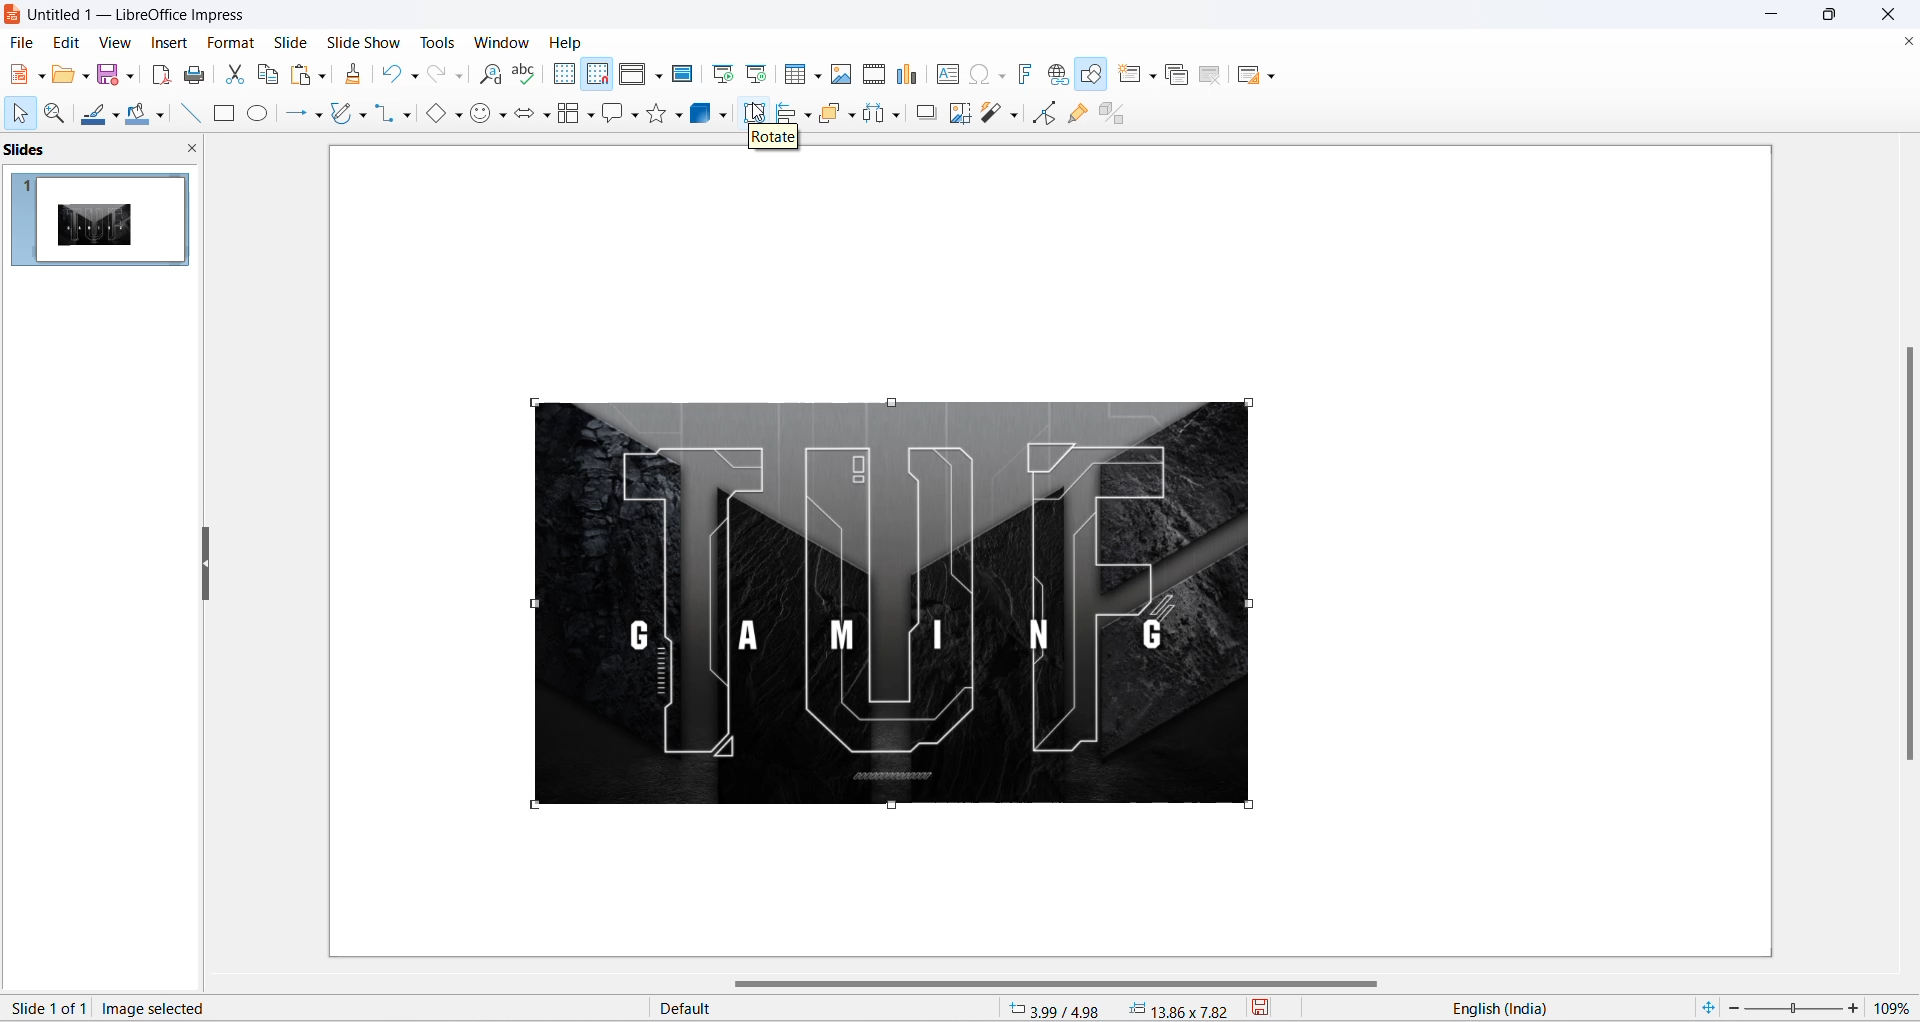 The height and width of the screenshot is (1022, 1920). I want to click on slide show, so click(367, 40).